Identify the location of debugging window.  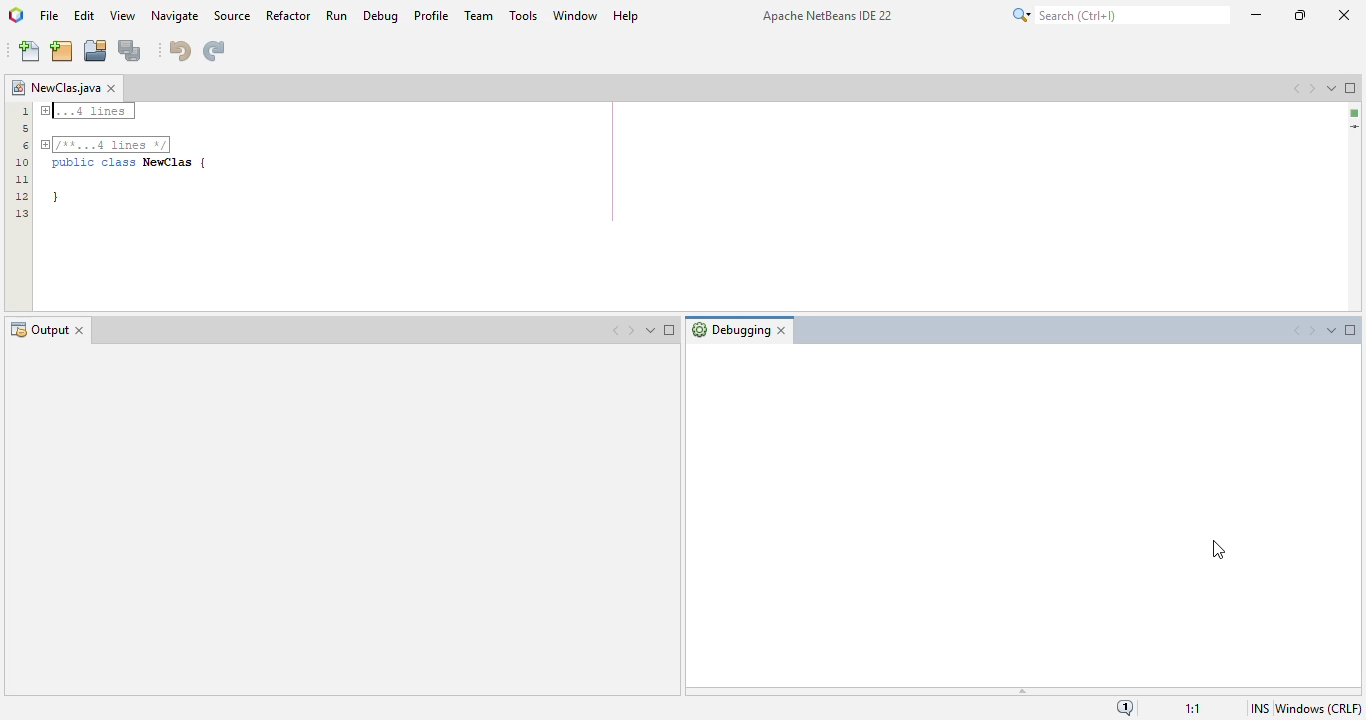
(1028, 520).